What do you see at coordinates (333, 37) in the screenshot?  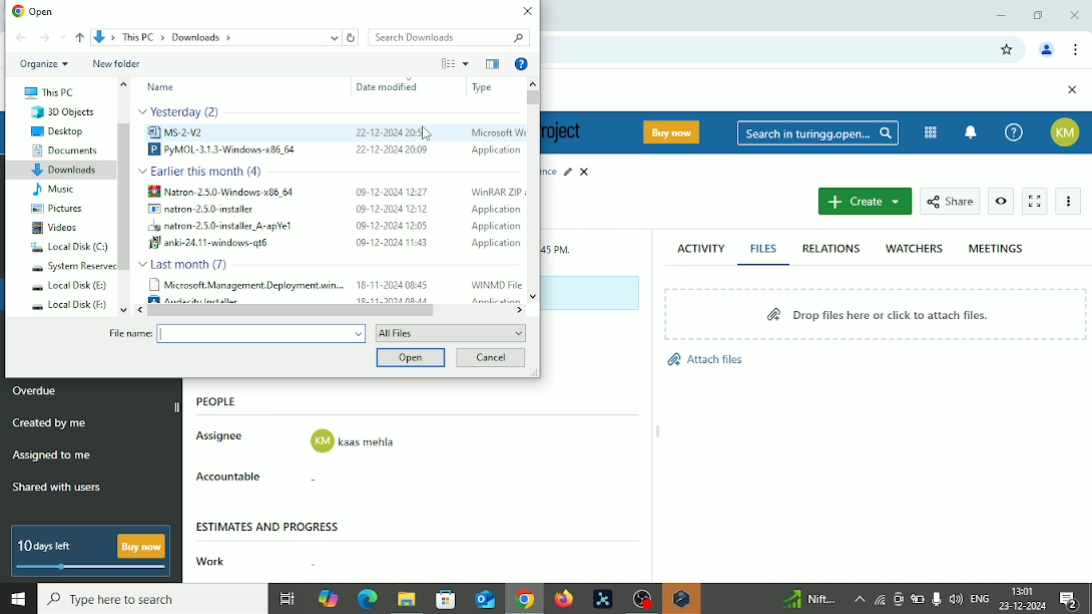 I see `show current locations` at bounding box center [333, 37].